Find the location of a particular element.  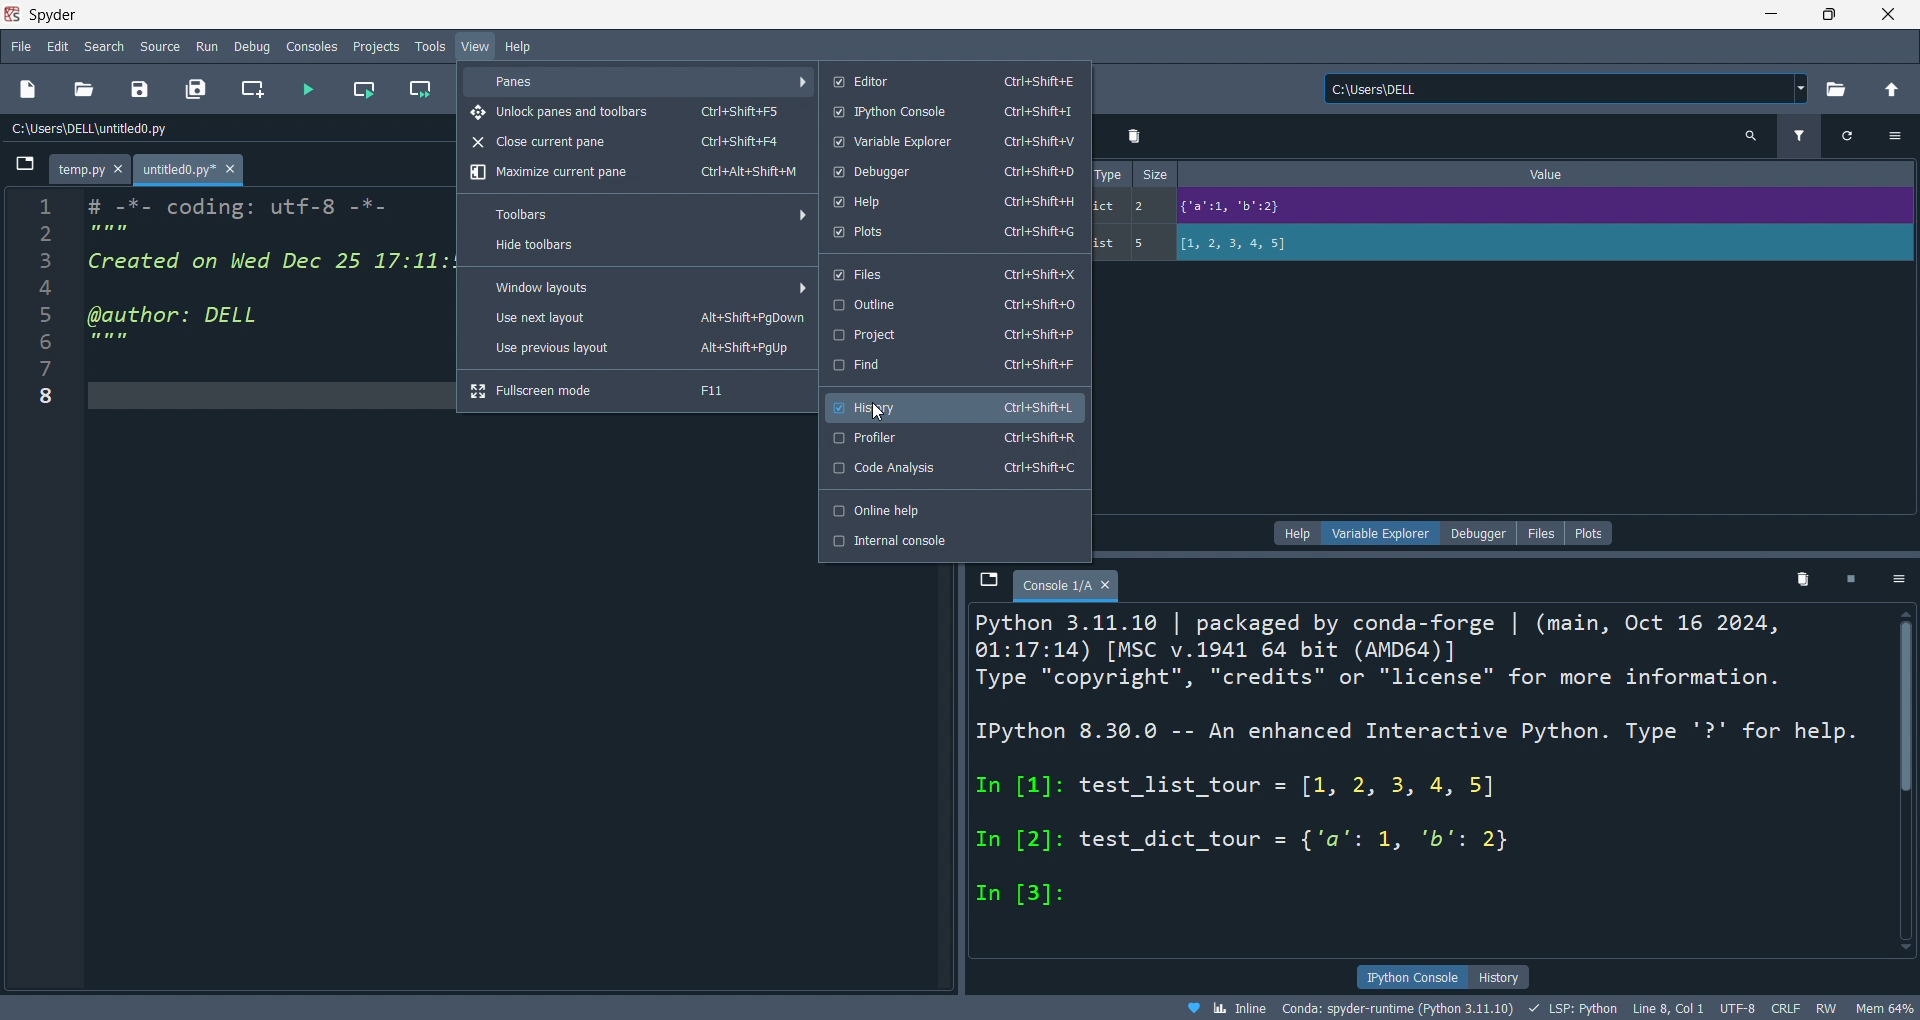

save all is located at coordinates (196, 90).